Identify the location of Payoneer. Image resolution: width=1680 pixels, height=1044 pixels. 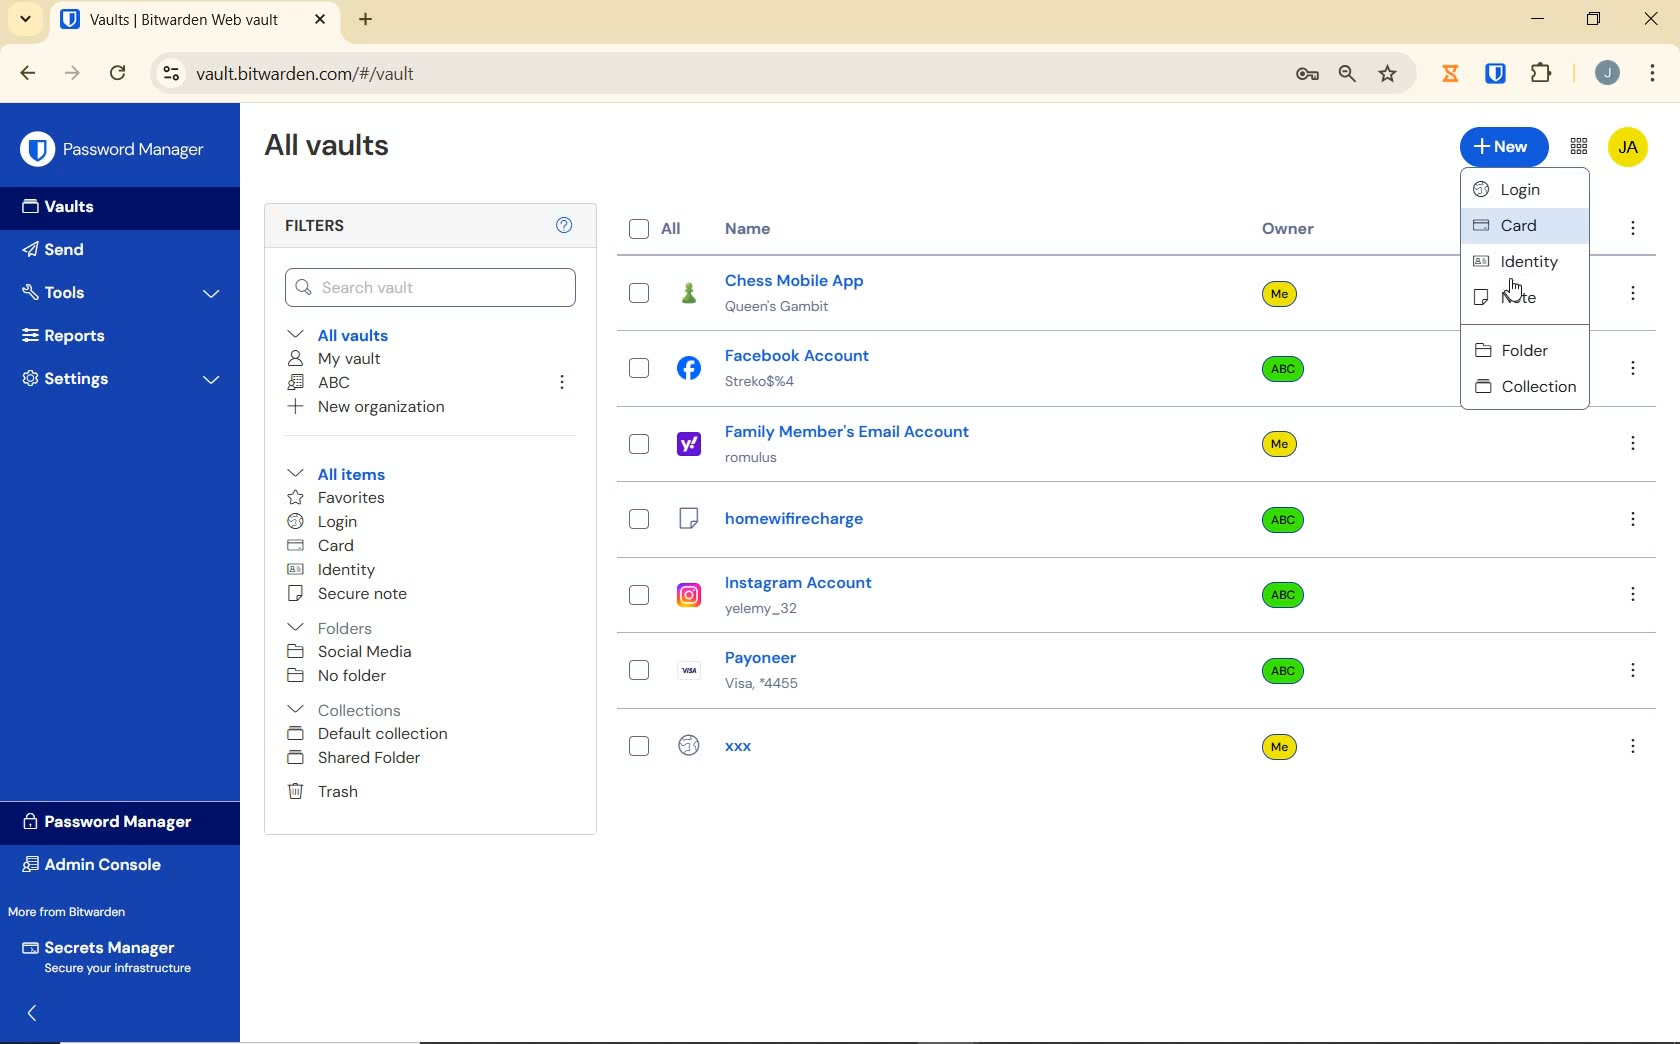
(819, 667).